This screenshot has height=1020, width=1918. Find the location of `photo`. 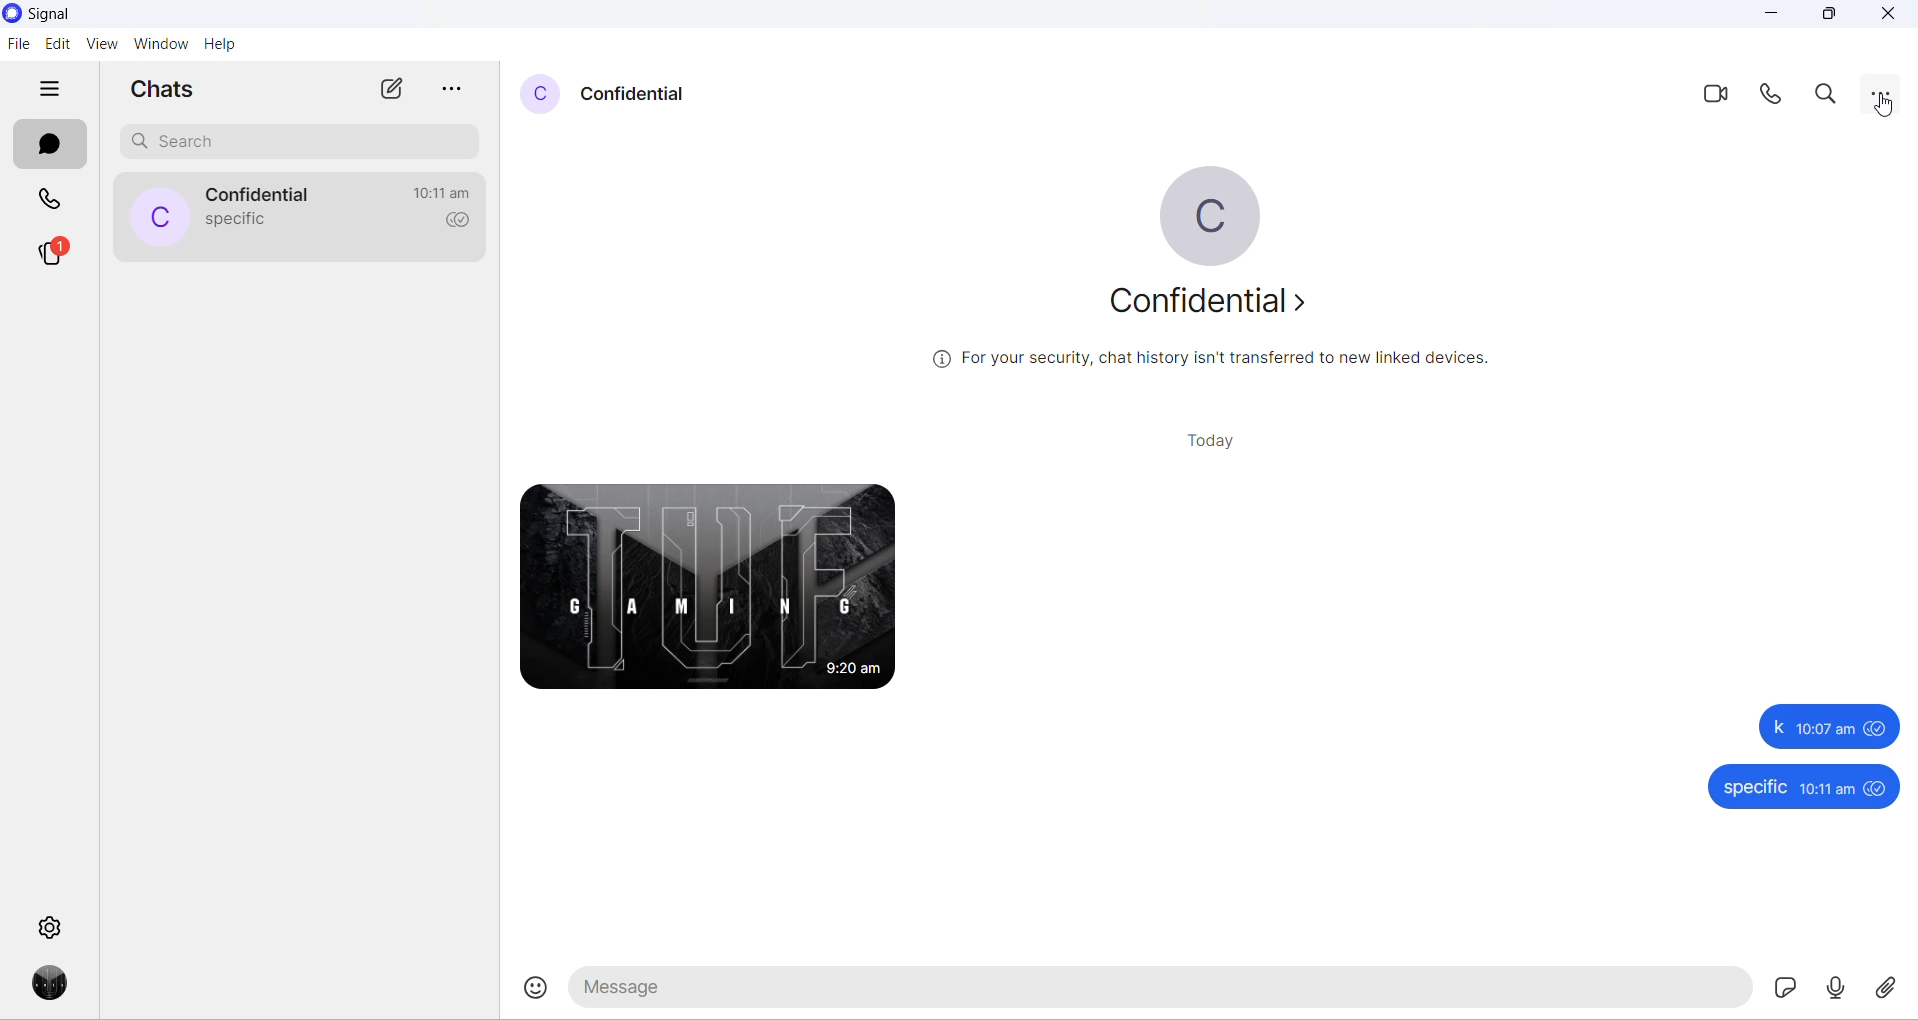

photo is located at coordinates (704, 584).